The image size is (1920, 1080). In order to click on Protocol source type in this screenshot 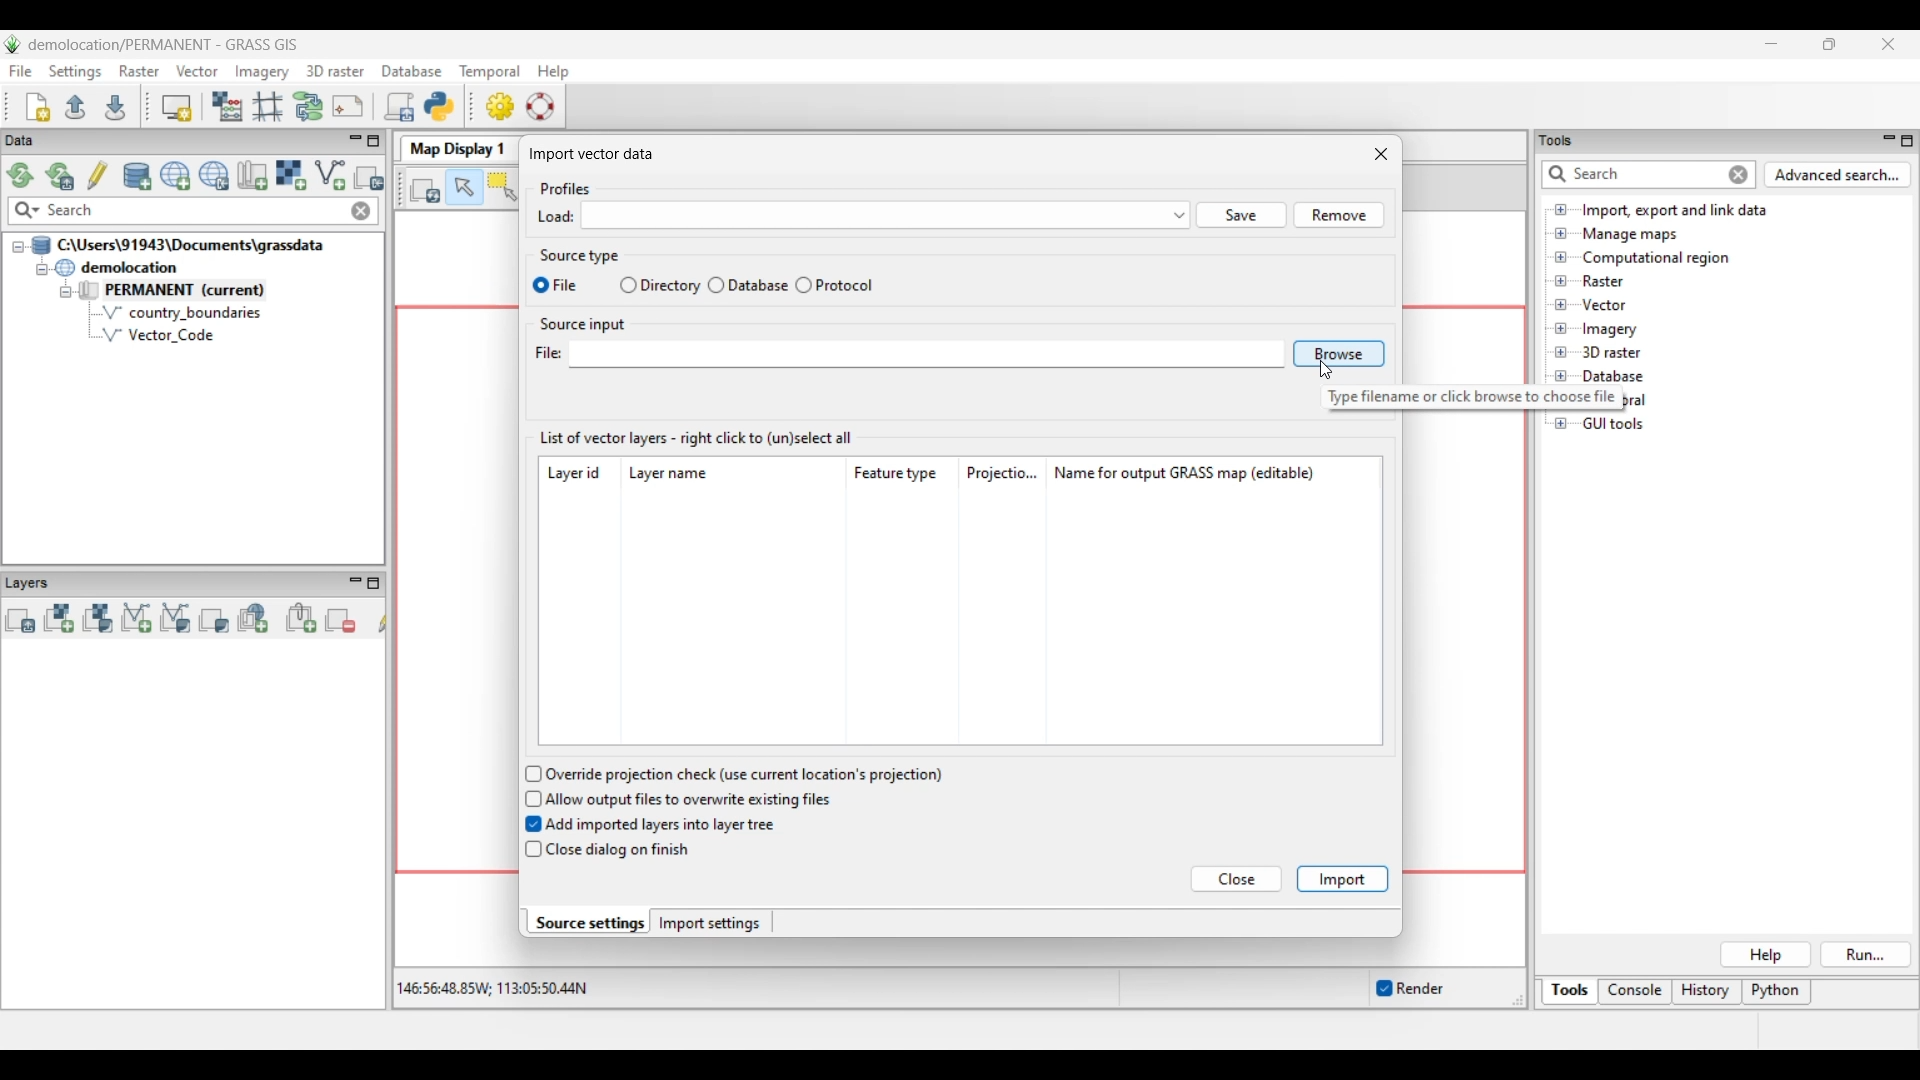, I will do `click(847, 284)`.